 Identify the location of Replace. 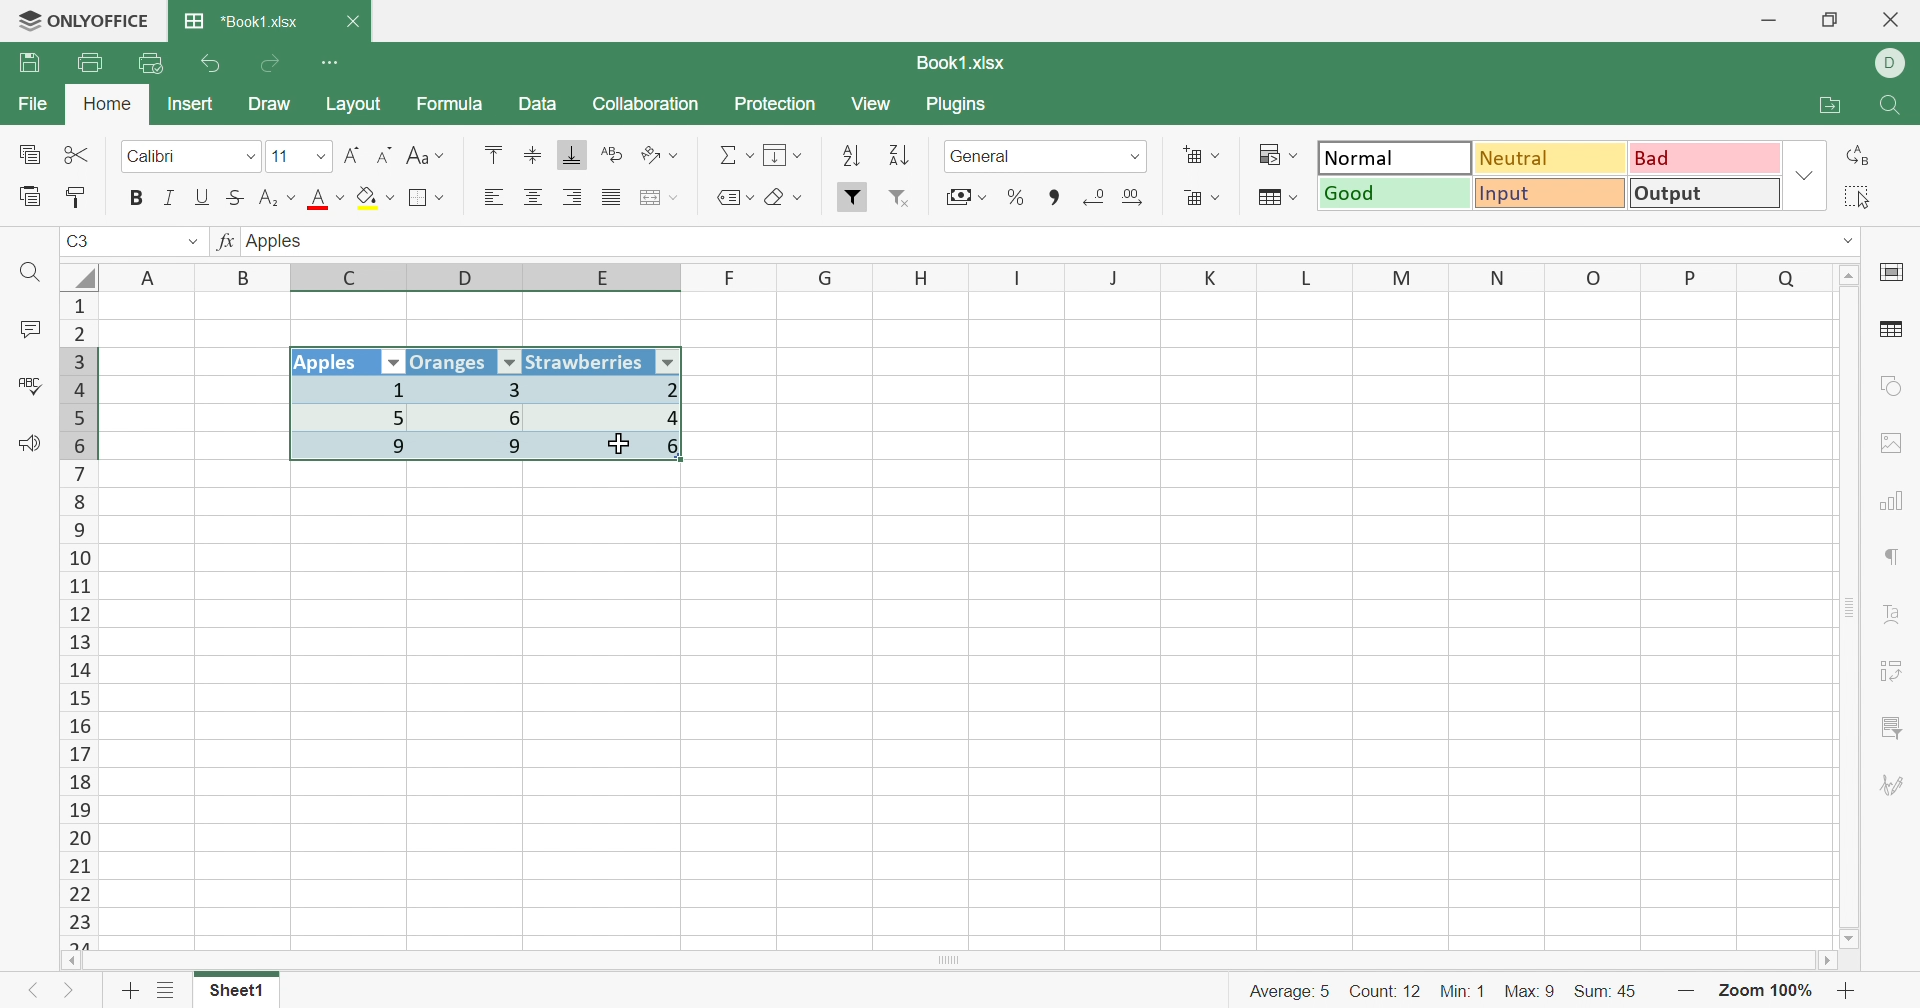
(1863, 155).